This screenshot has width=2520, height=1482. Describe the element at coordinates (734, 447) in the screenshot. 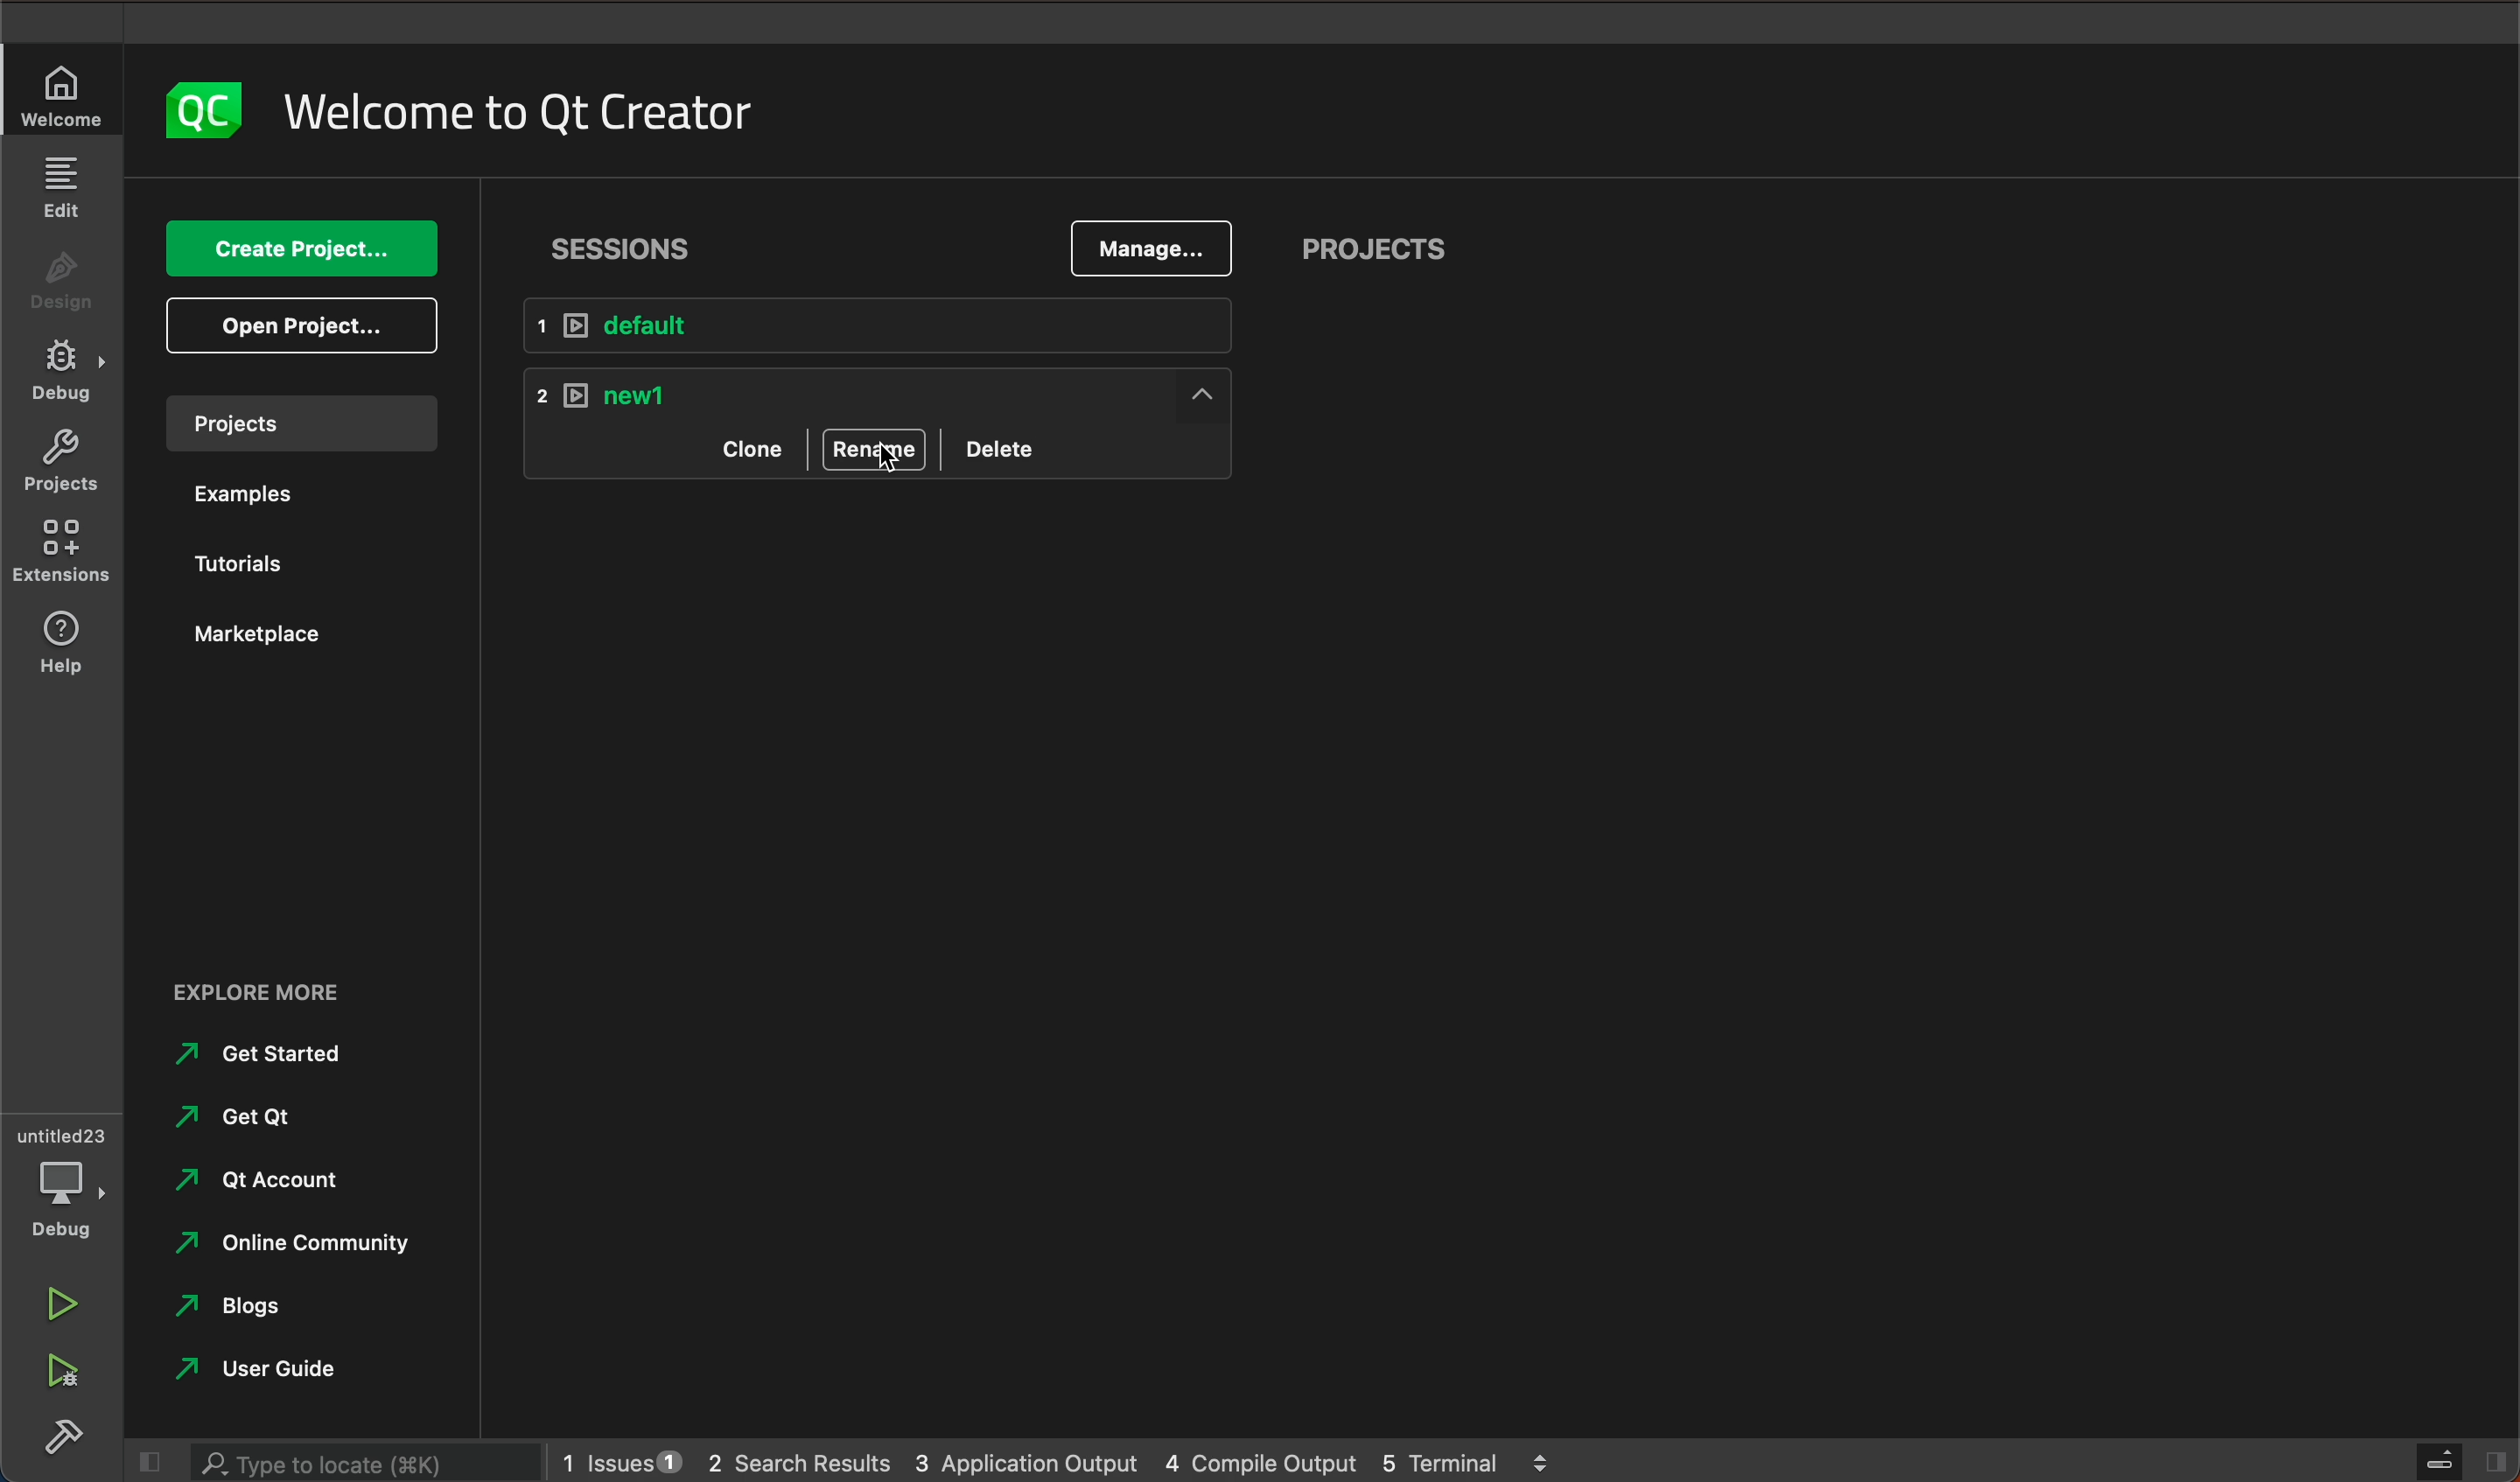

I see `clone` at that location.